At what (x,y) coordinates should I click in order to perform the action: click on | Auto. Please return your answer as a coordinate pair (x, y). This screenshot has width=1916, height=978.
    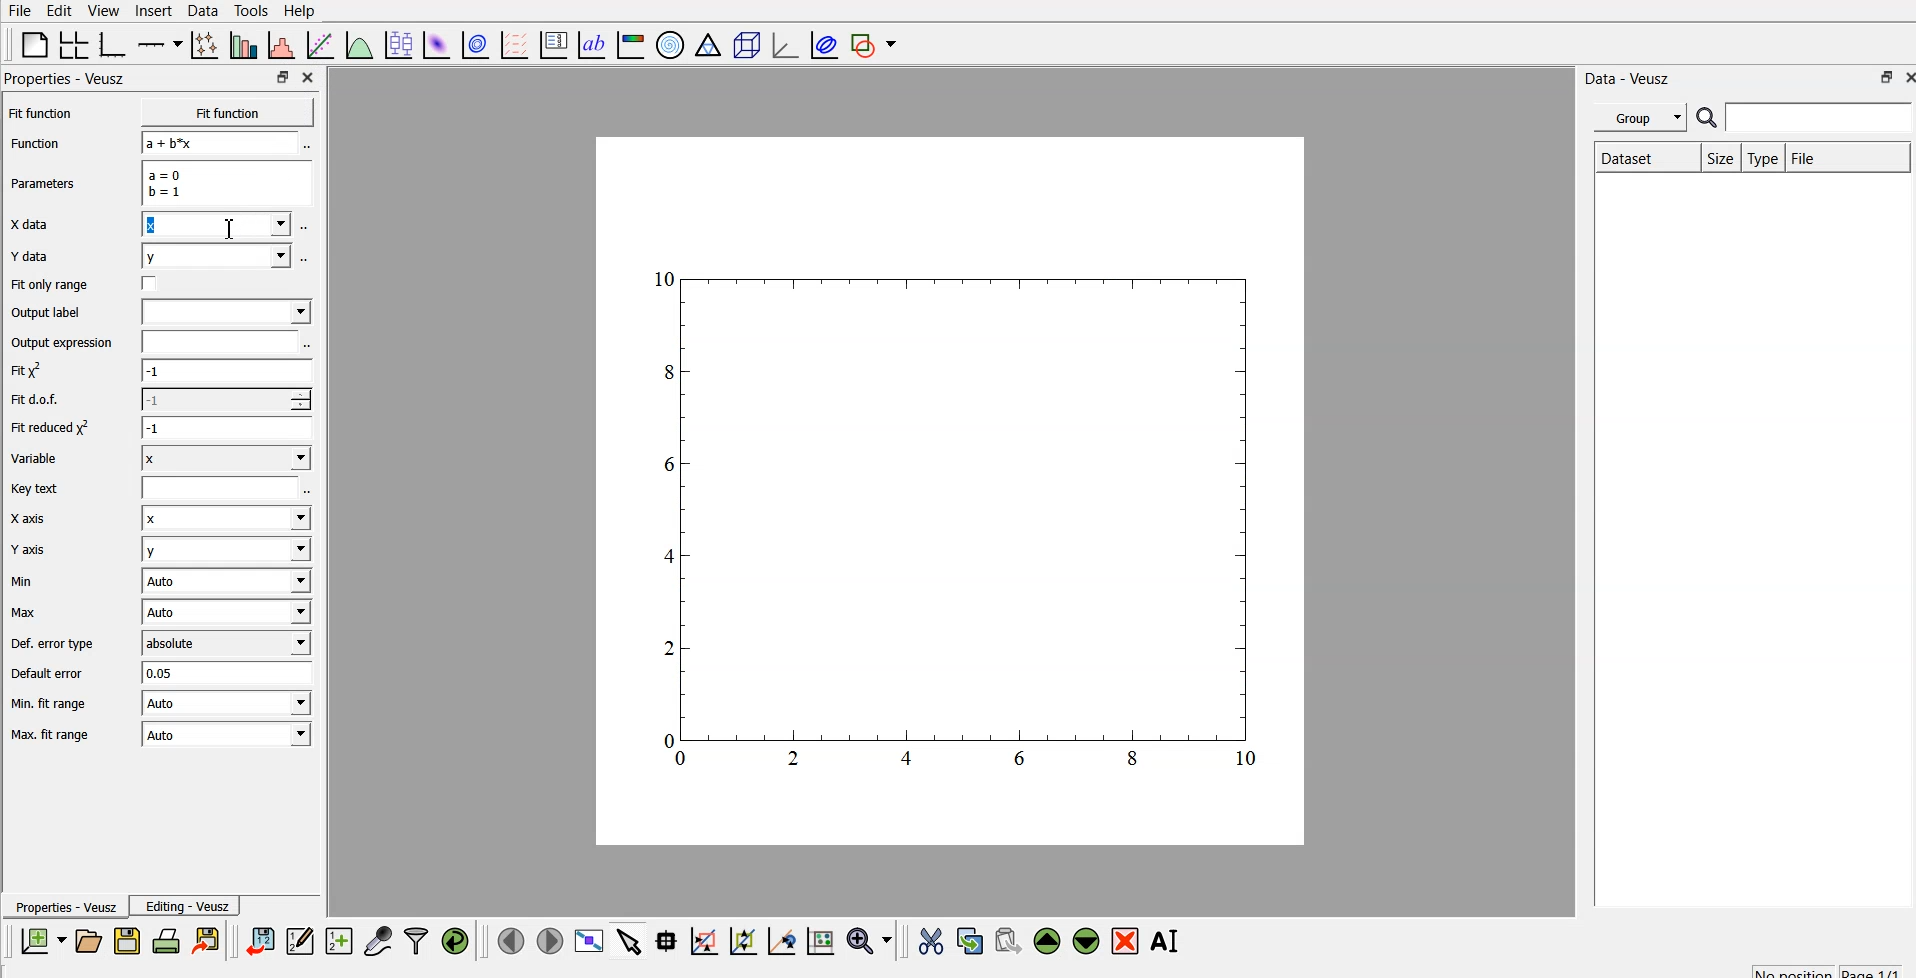
    Looking at the image, I should click on (229, 581).